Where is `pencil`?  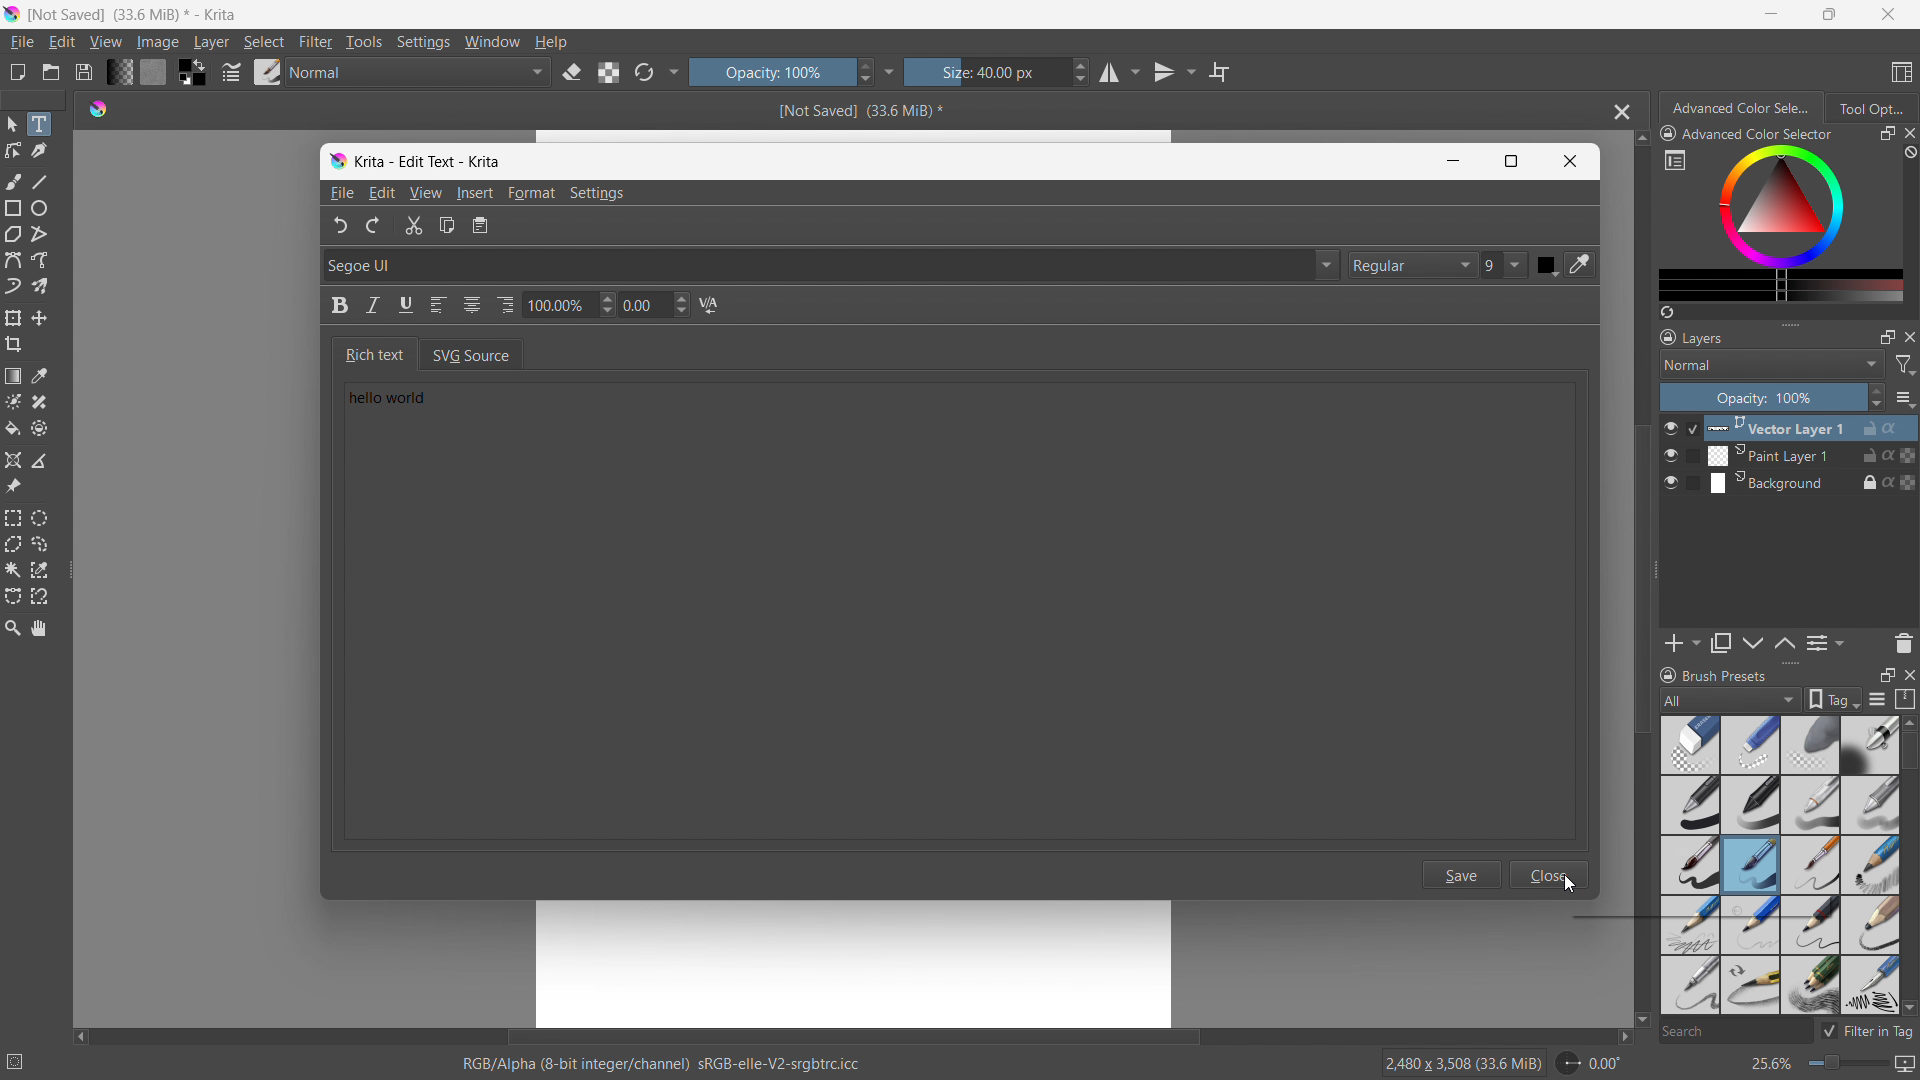
pencil is located at coordinates (1686, 985).